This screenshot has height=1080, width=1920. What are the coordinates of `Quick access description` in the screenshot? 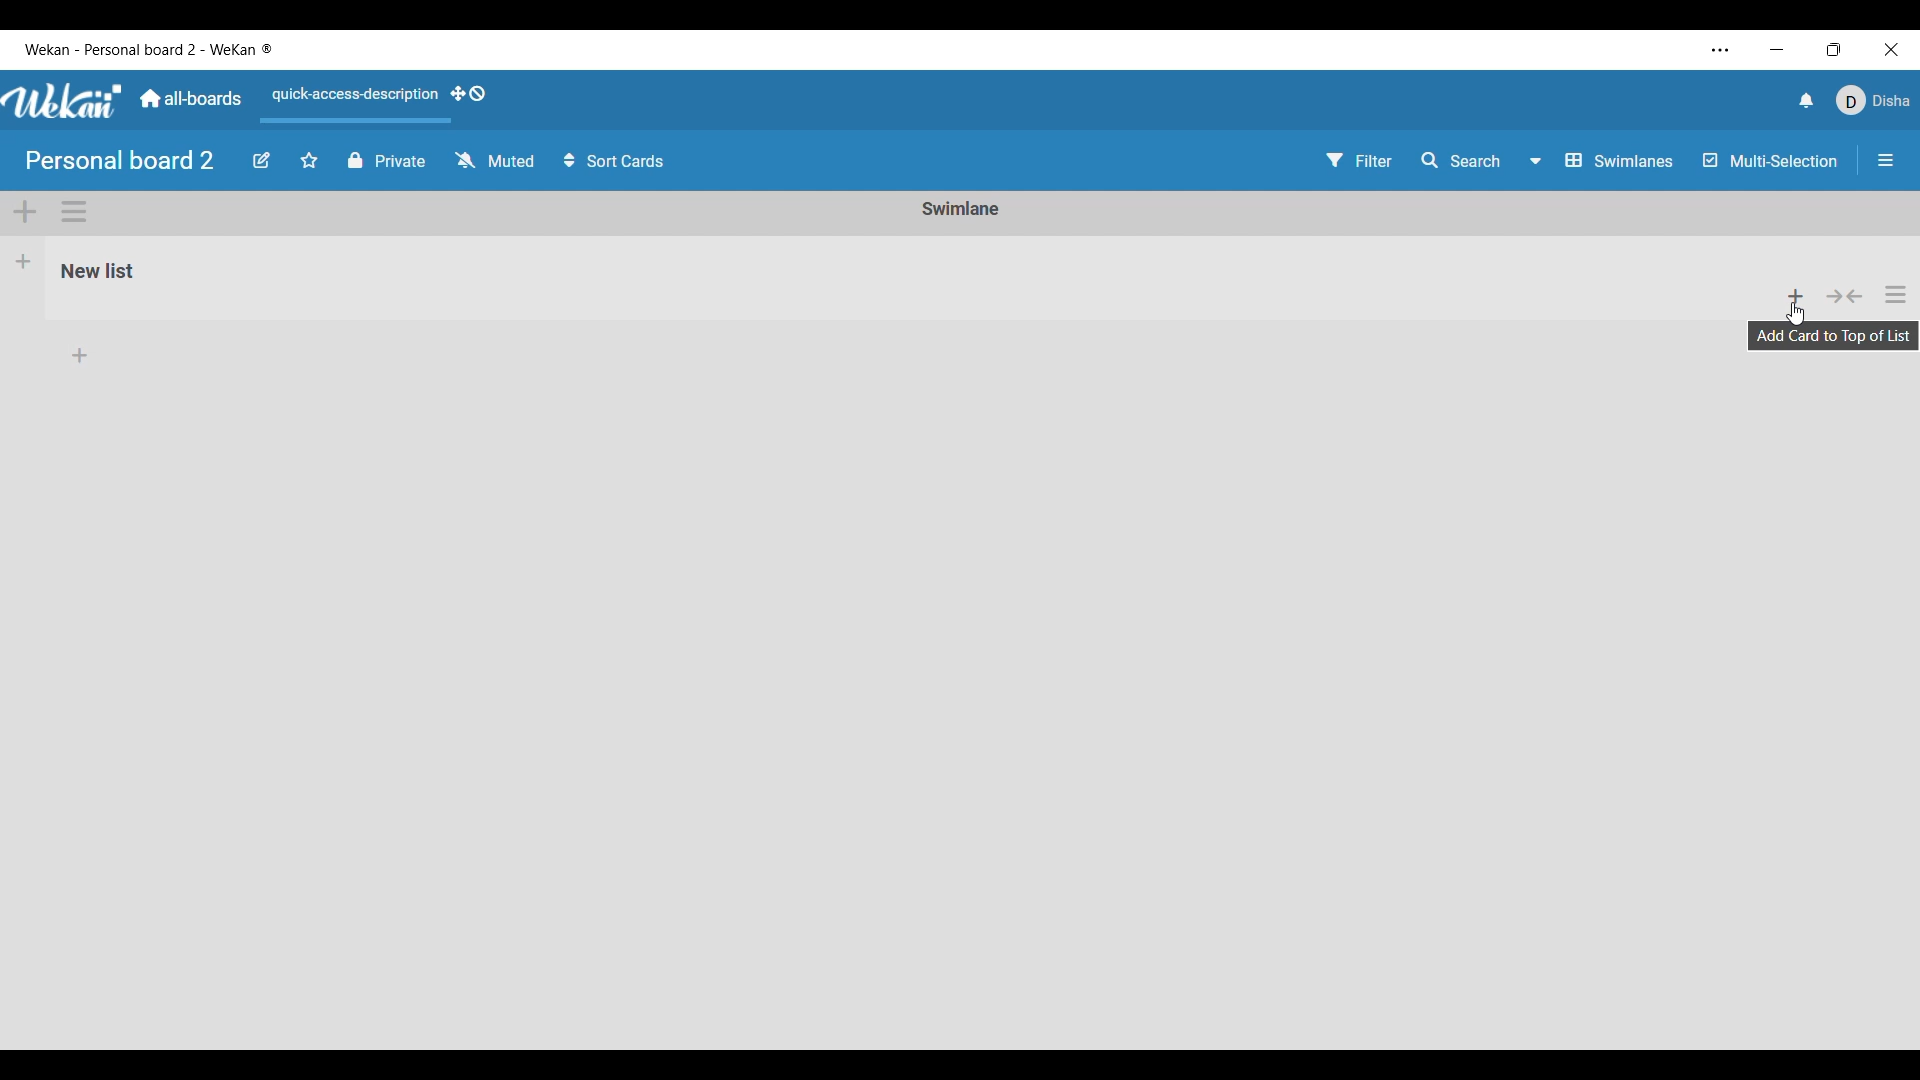 It's located at (351, 103).